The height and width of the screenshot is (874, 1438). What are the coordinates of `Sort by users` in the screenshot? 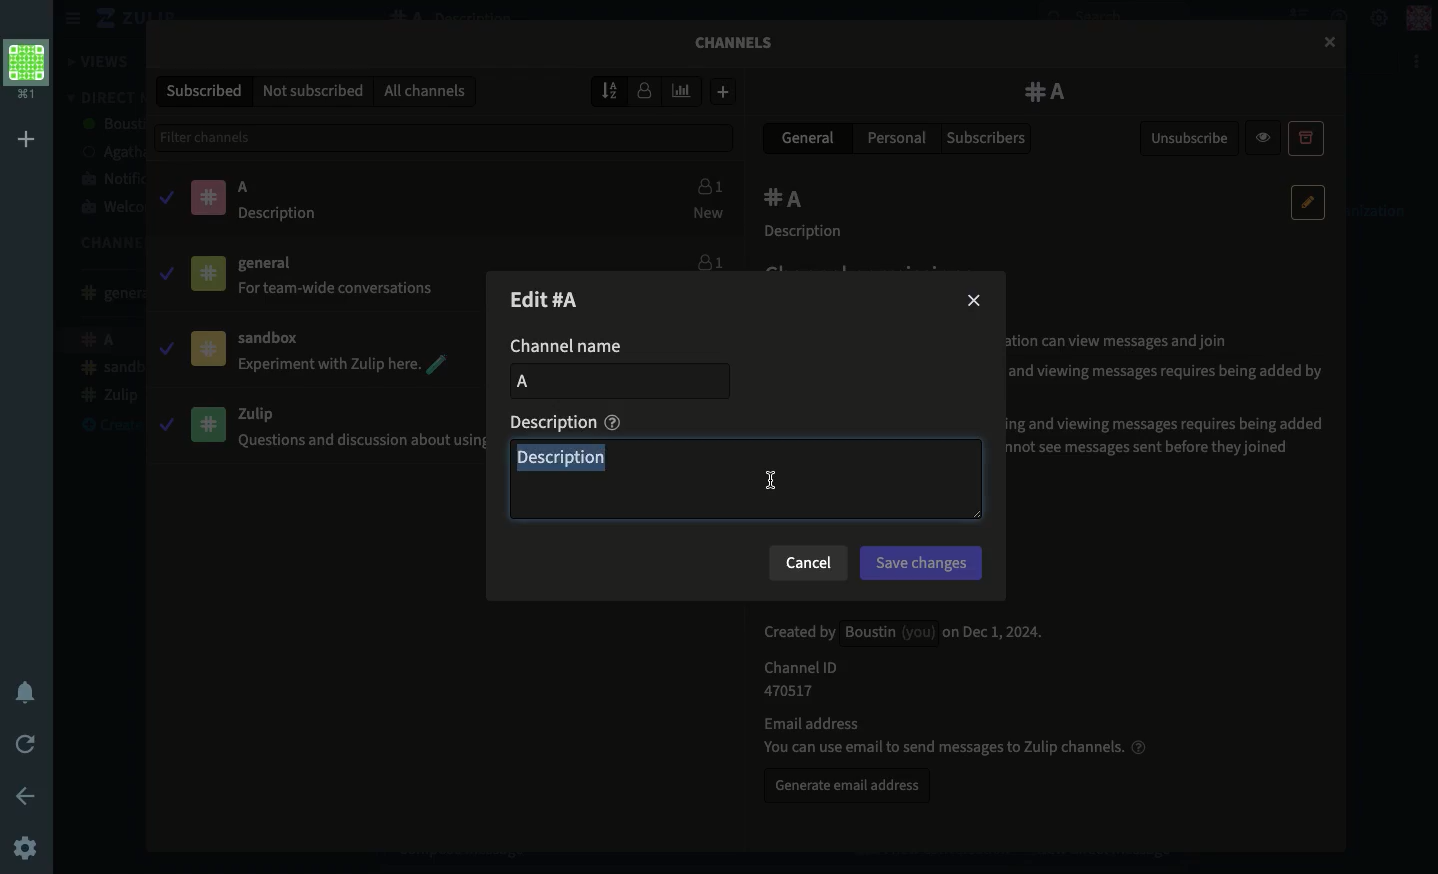 It's located at (645, 89).